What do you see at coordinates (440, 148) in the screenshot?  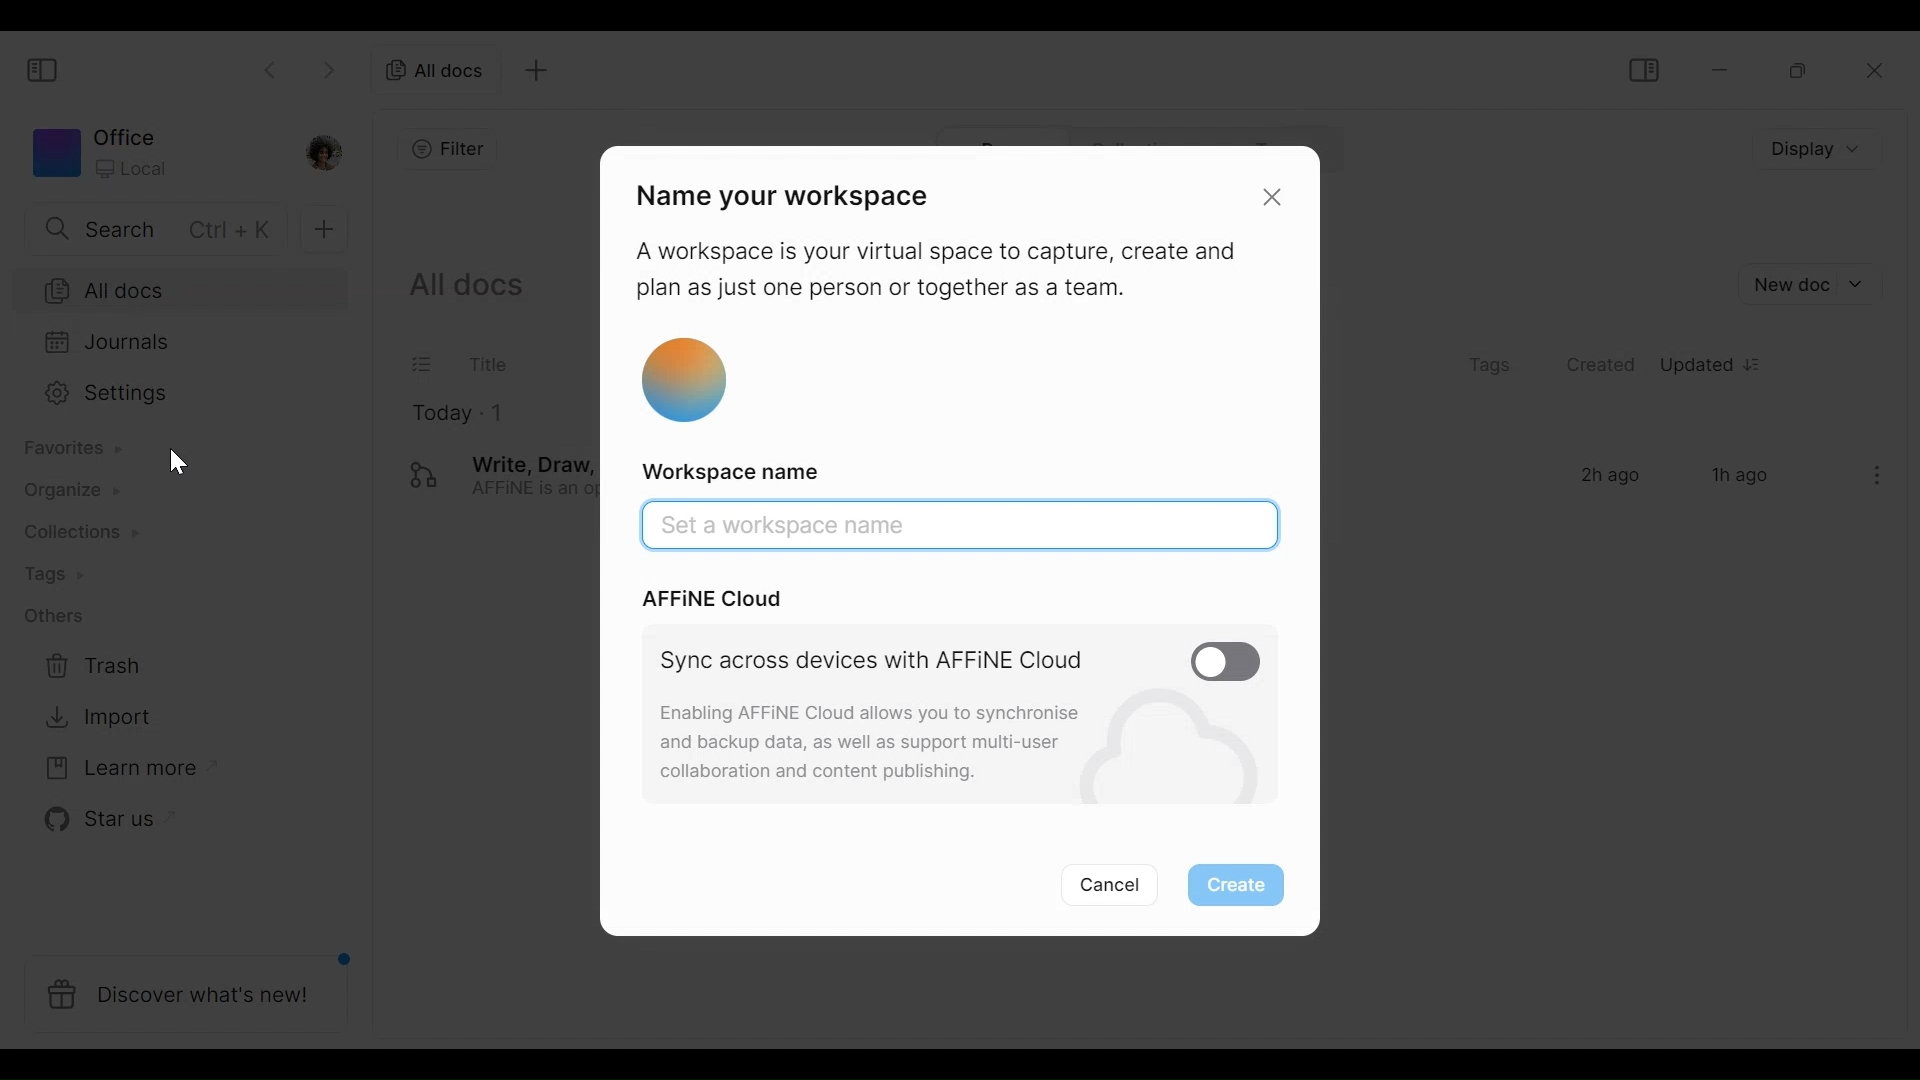 I see `Add filter` at bounding box center [440, 148].